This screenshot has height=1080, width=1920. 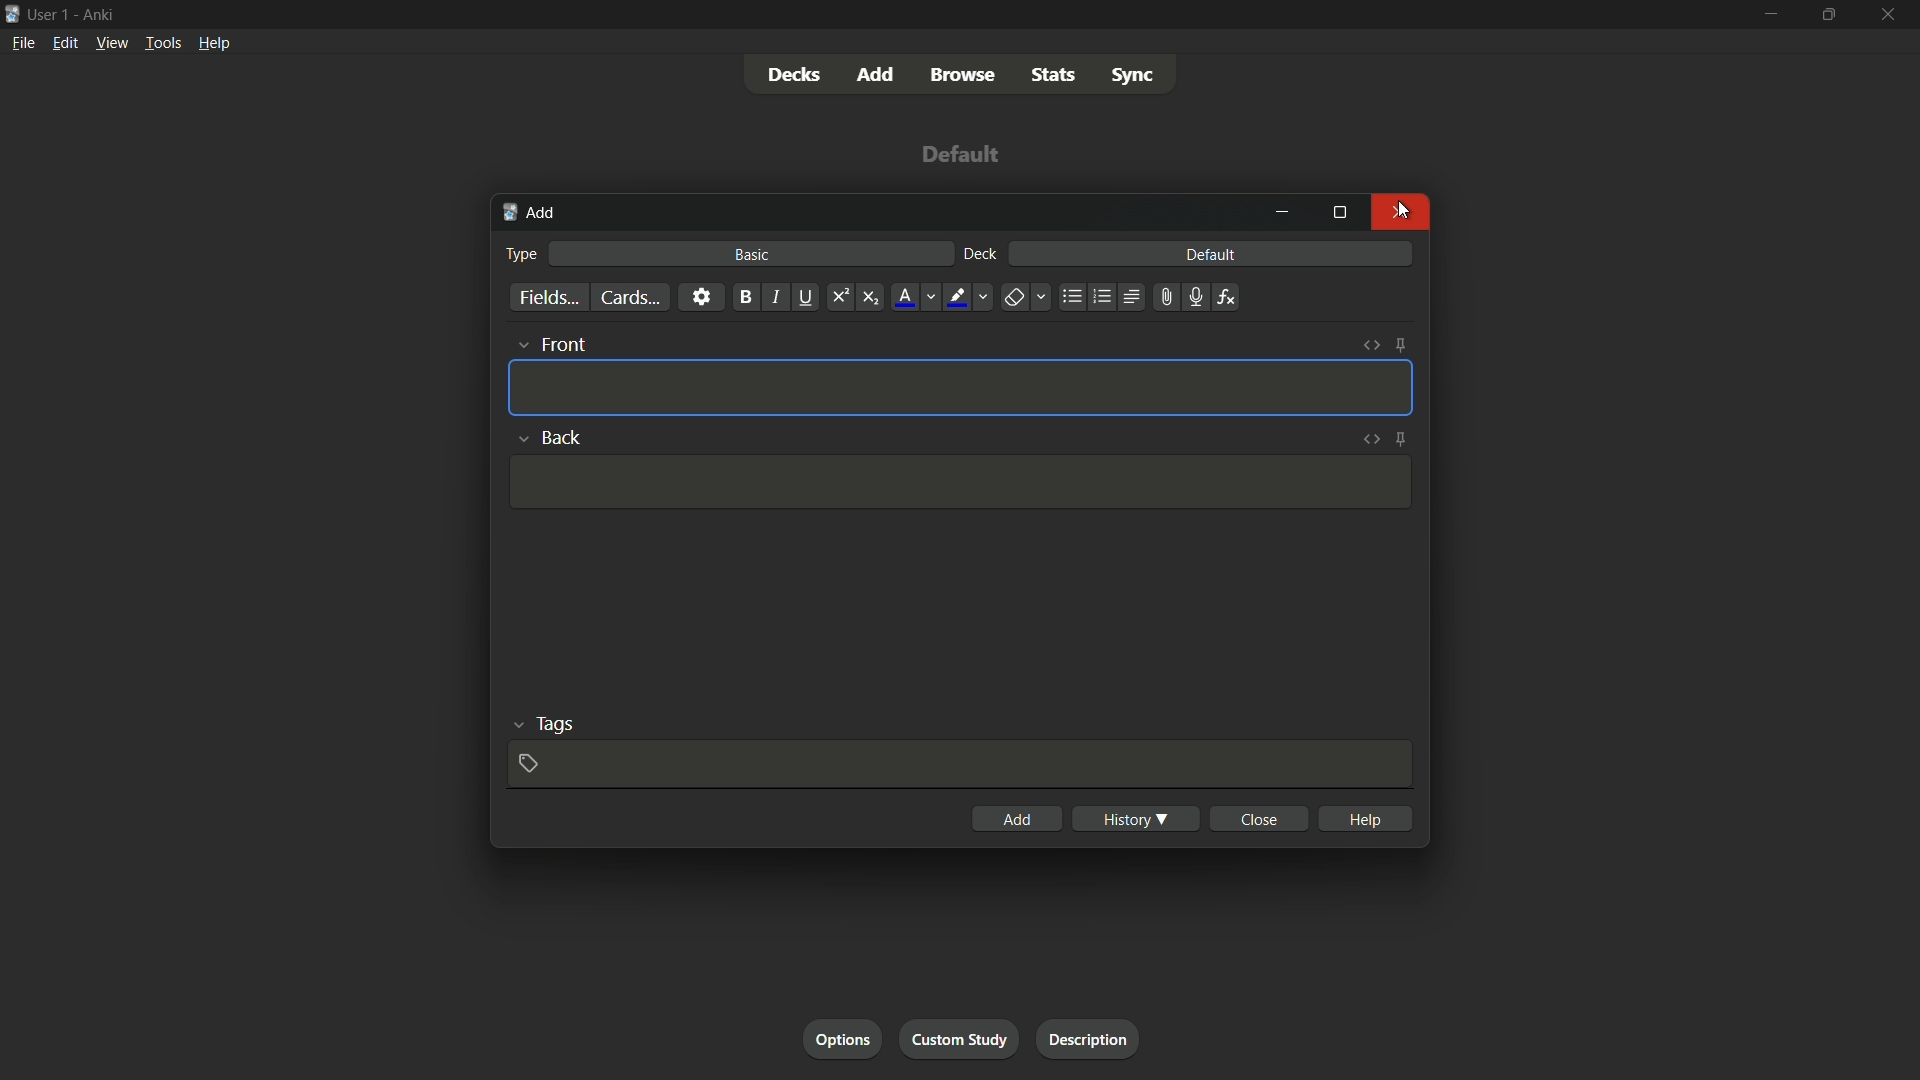 I want to click on tools menu, so click(x=160, y=43).